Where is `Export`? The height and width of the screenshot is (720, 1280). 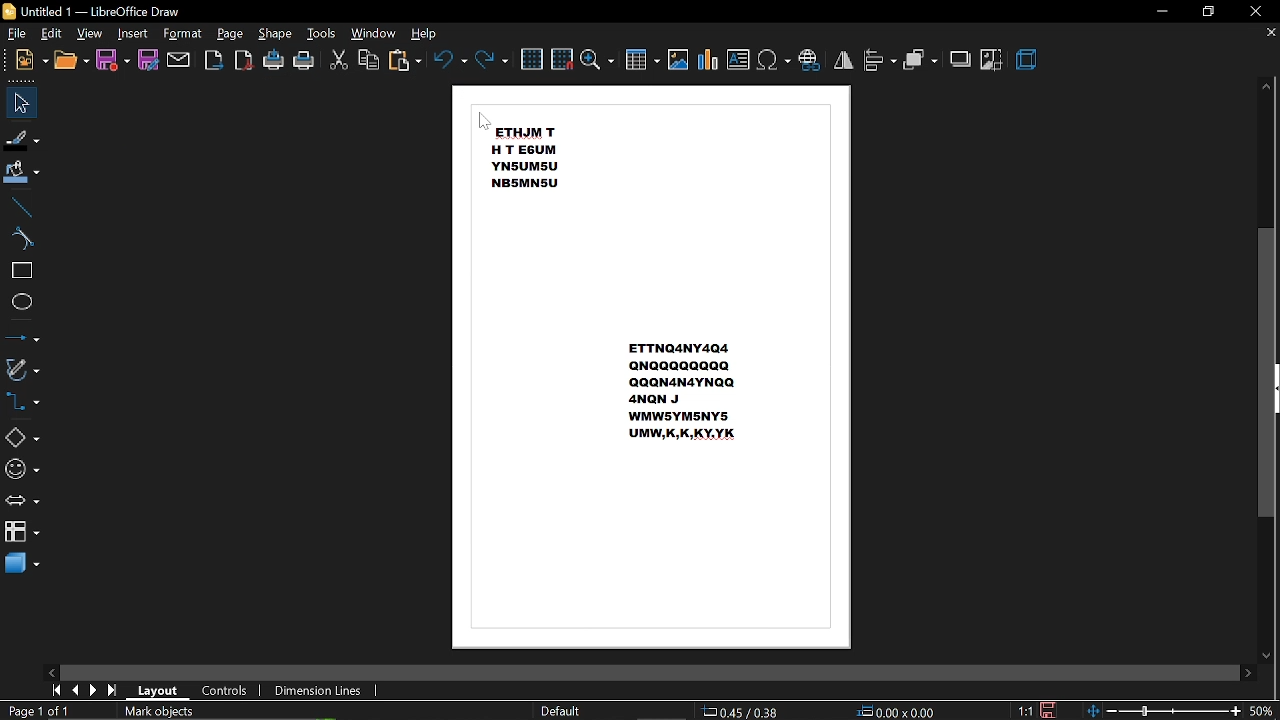 Export is located at coordinates (214, 61).